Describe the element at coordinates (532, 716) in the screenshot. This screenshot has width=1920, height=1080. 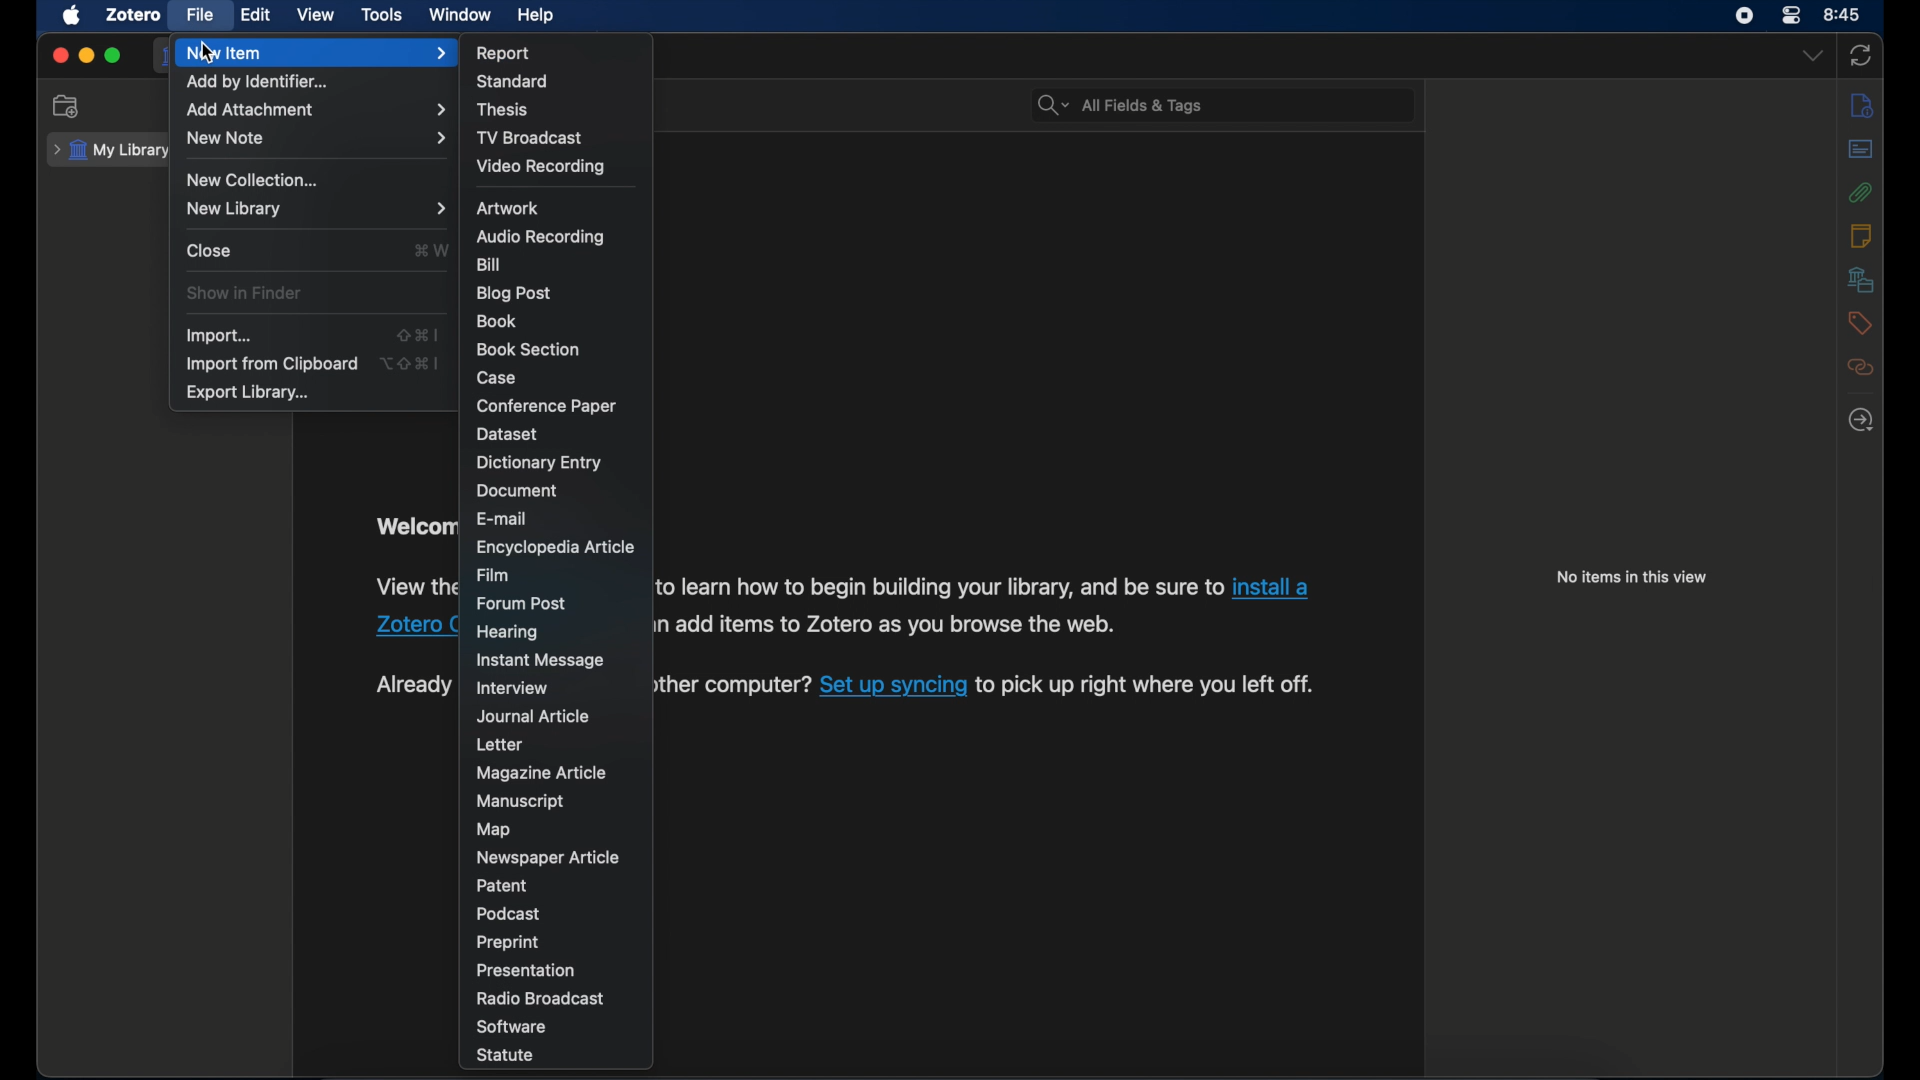
I see `journal article` at that location.